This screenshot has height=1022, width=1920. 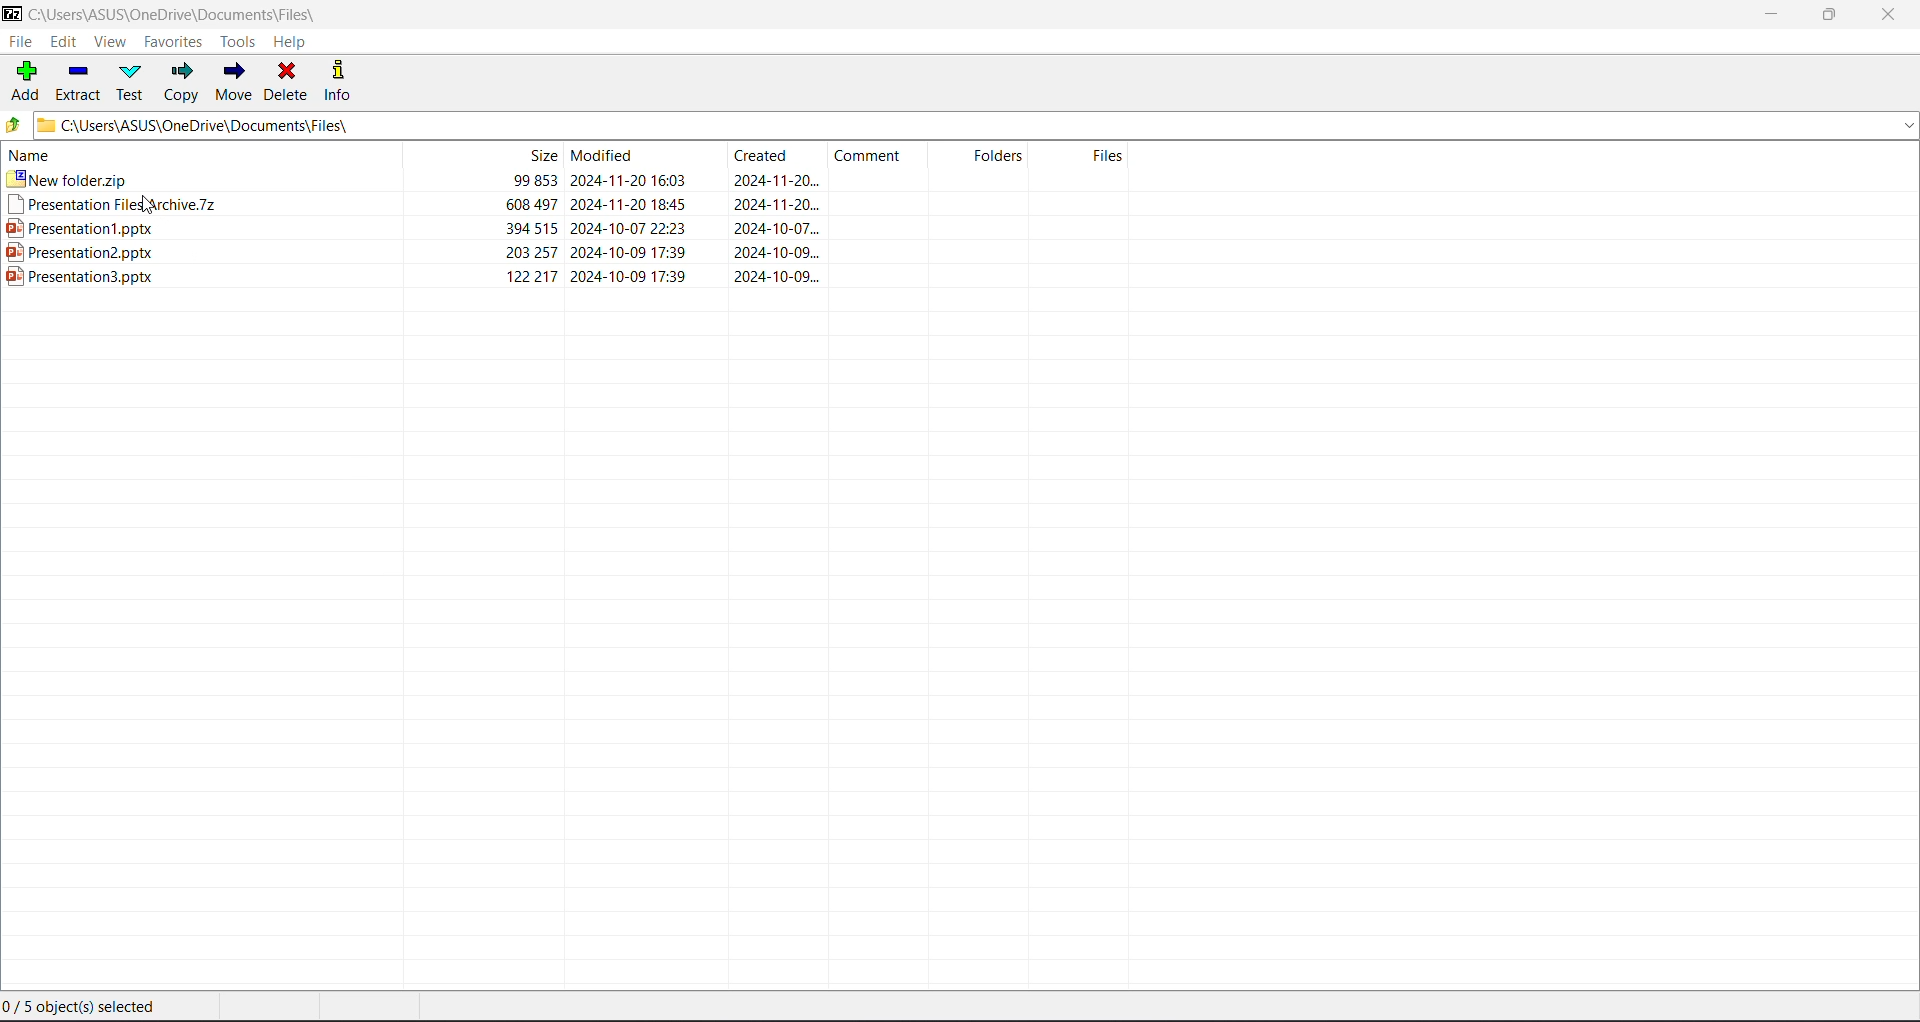 I want to click on Presentation3.pptx 122217 2024-10-09 17:39 2024-10-09..., so click(x=414, y=278).